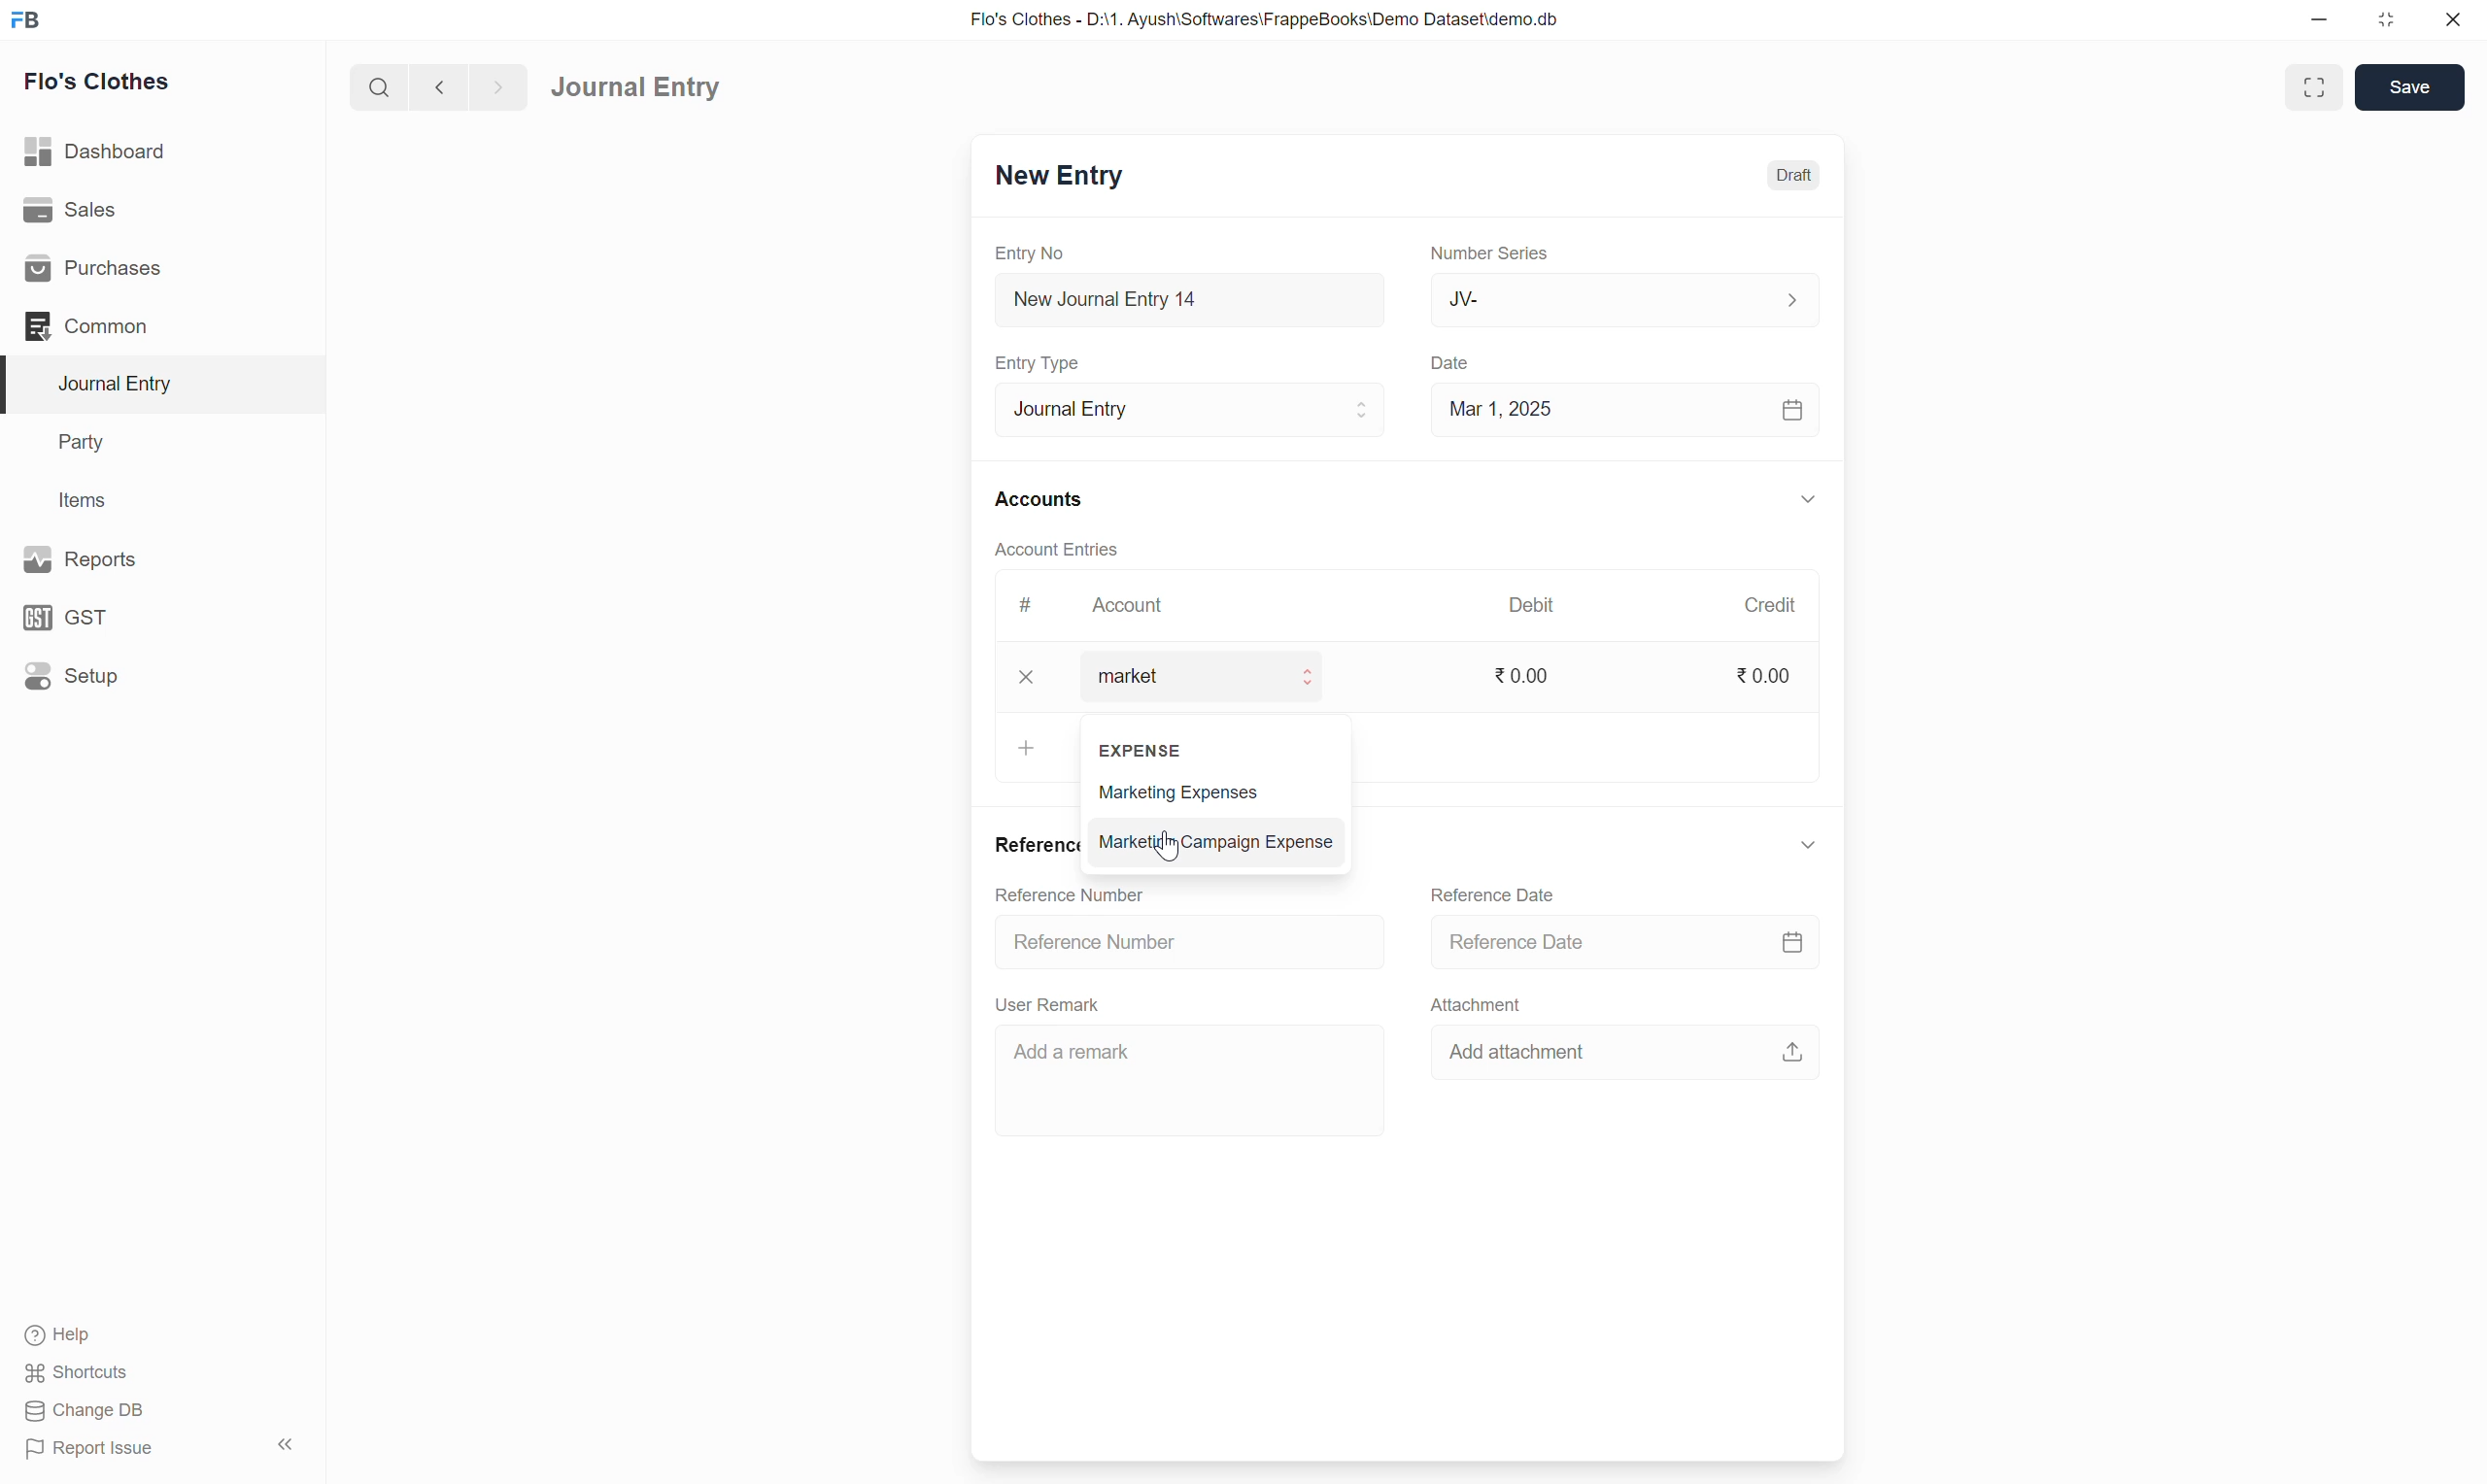 The image size is (2487, 1484). Describe the element at coordinates (1490, 251) in the screenshot. I see `Number Series` at that location.